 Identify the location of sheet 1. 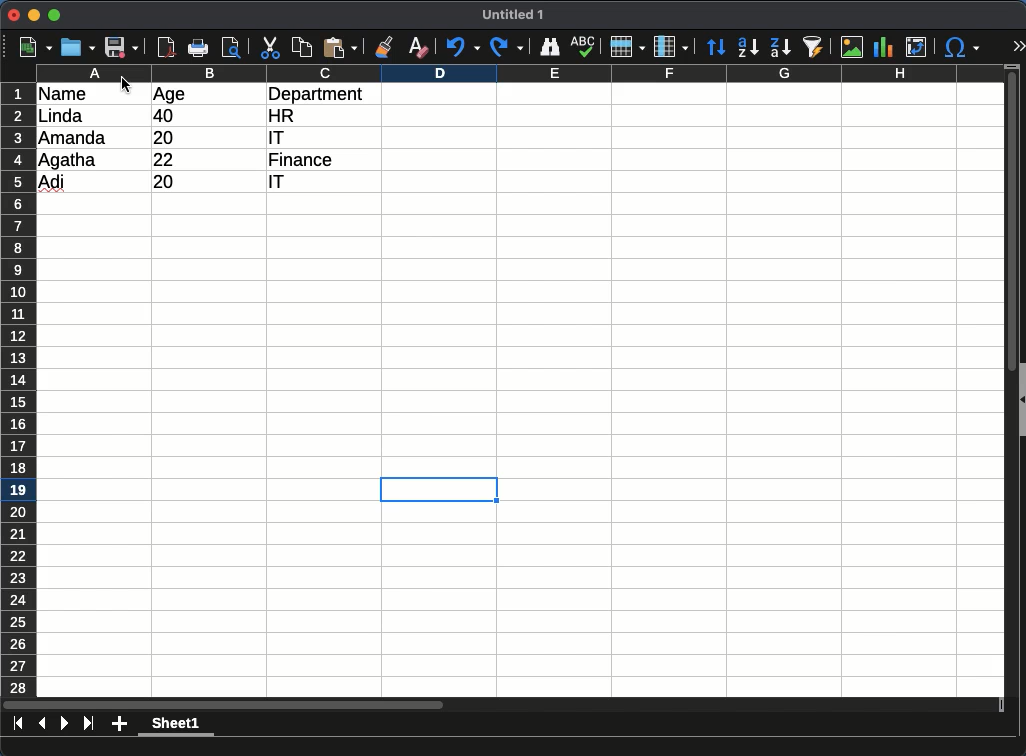
(177, 726).